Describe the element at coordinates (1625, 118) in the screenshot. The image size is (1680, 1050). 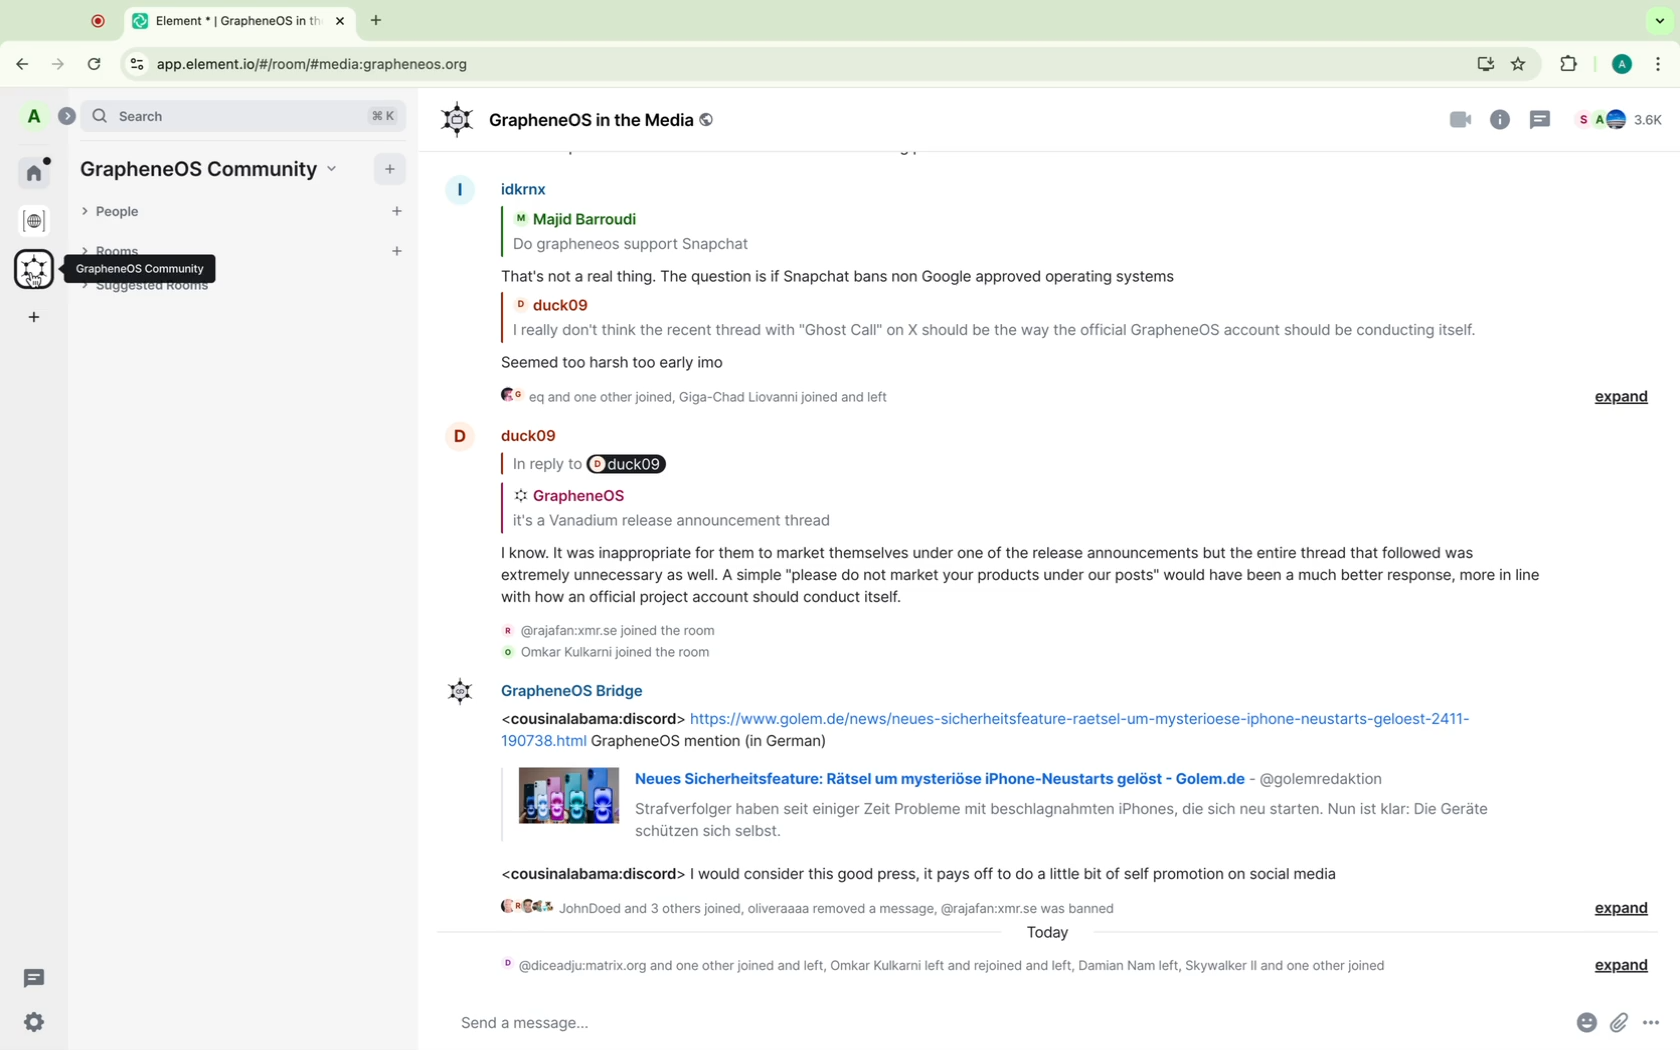
I see `members` at that location.